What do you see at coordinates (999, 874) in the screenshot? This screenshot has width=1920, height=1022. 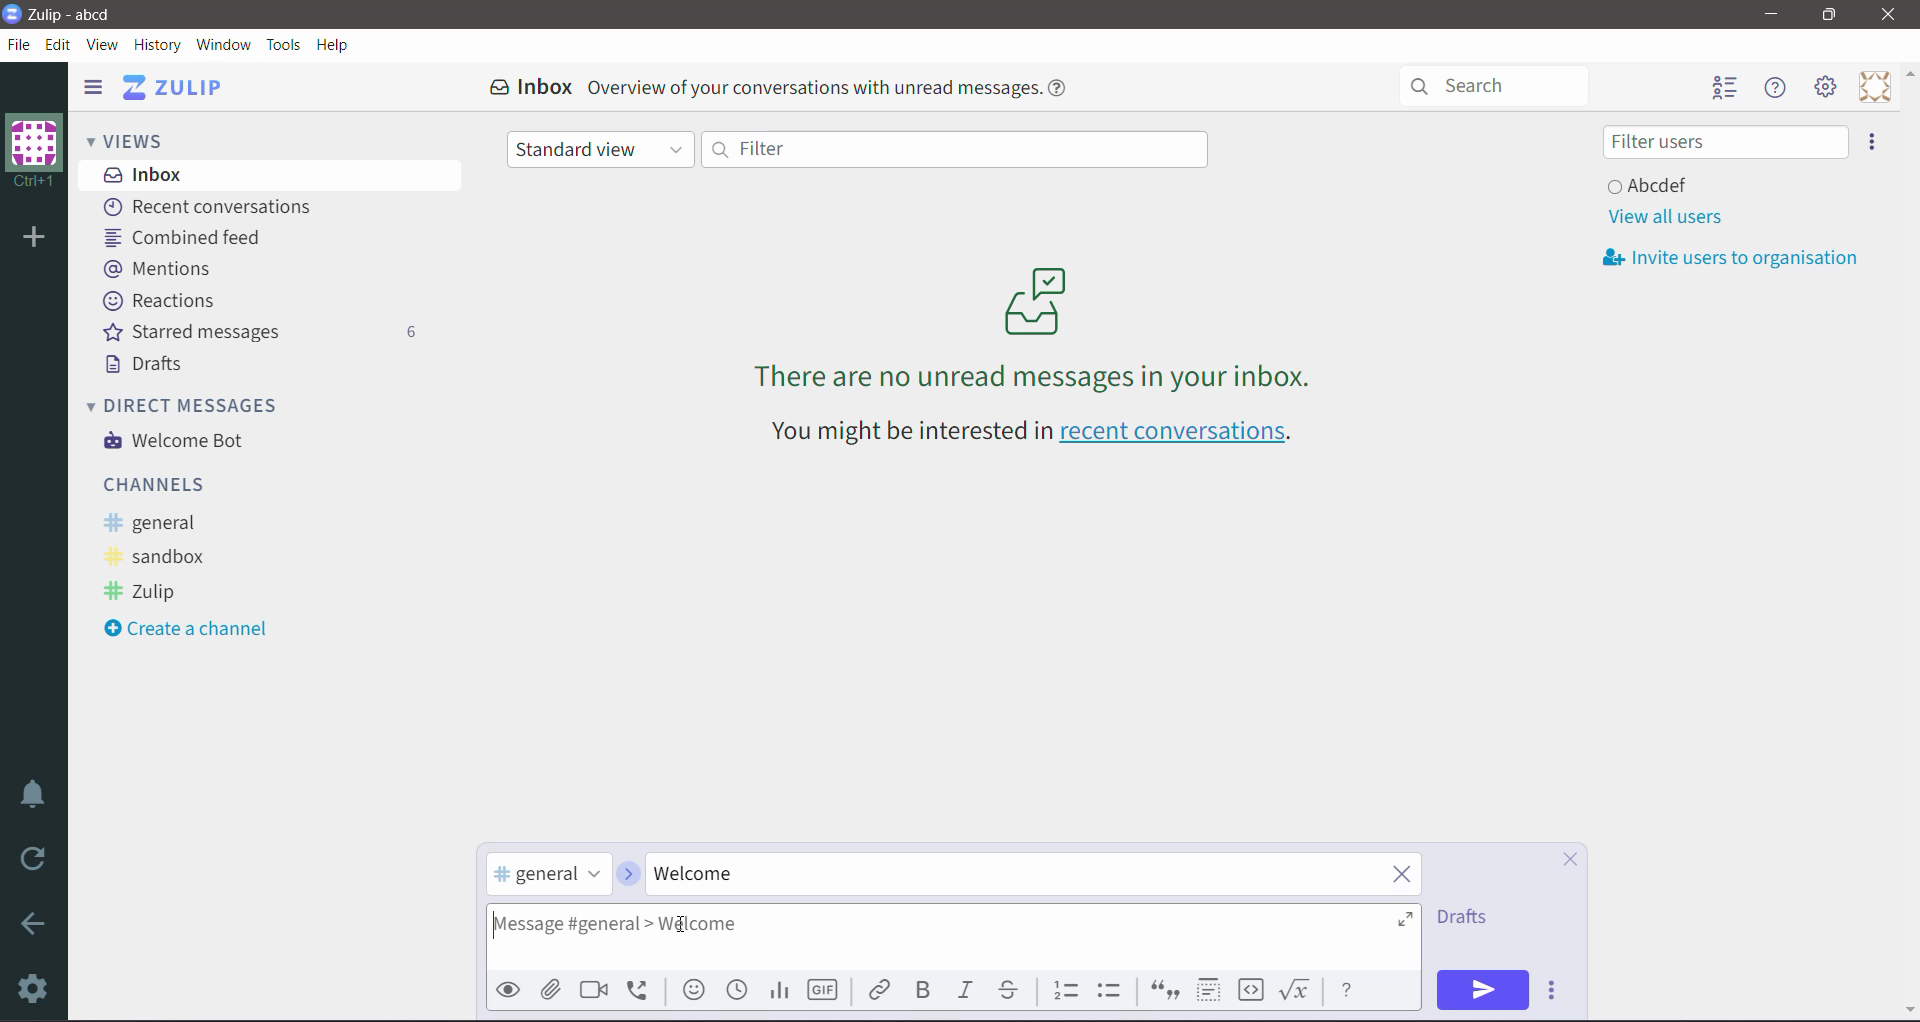 I see `Type the required Topic` at bounding box center [999, 874].